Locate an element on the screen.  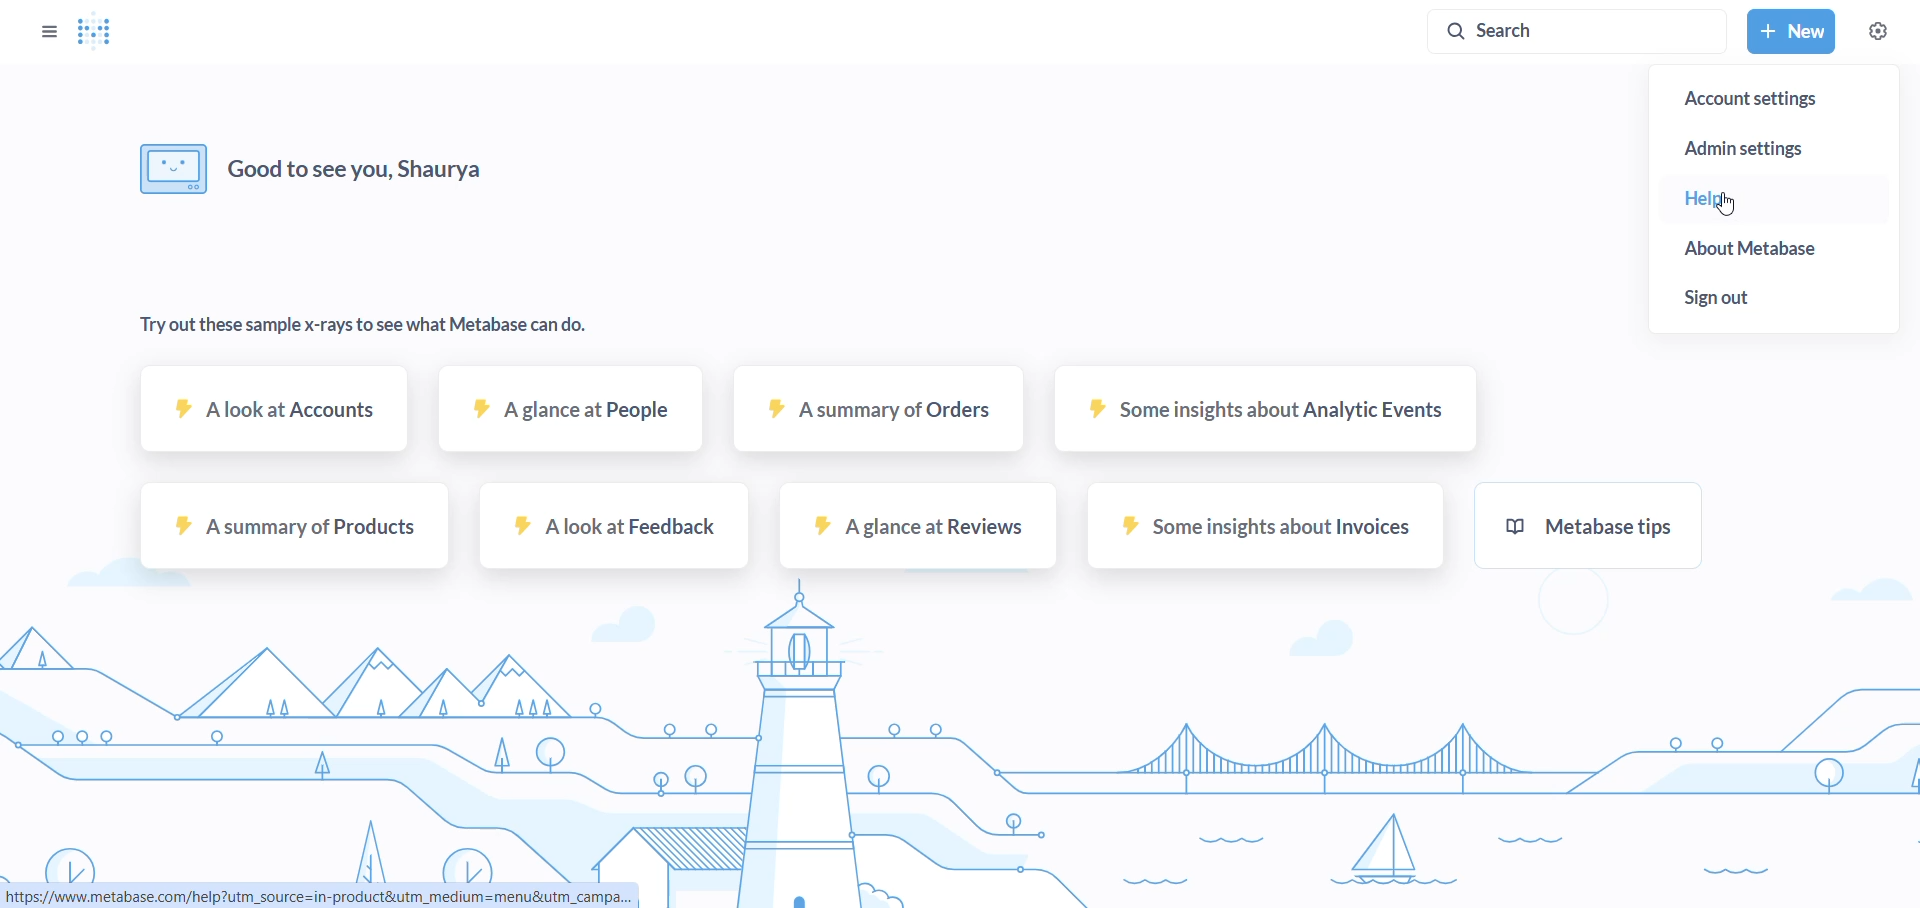
search button is located at coordinates (1573, 32).